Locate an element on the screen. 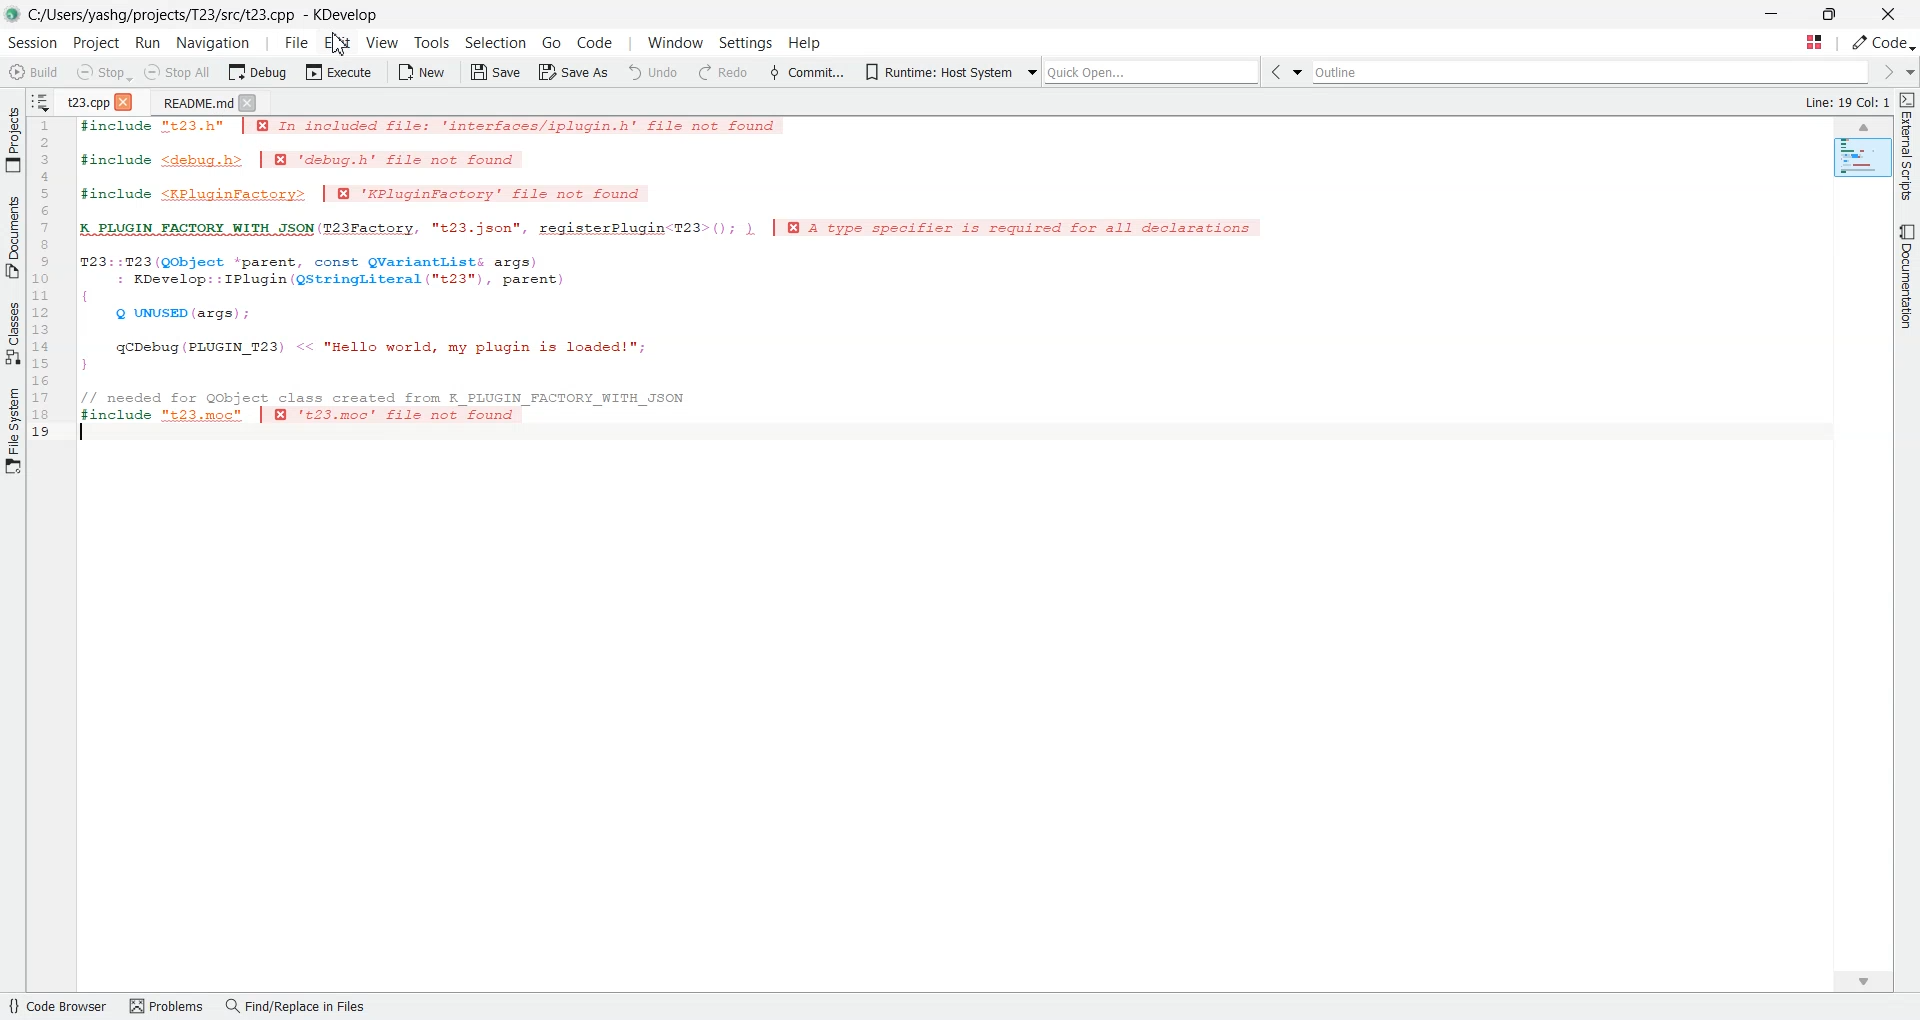  Commit is located at coordinates (805, 71).